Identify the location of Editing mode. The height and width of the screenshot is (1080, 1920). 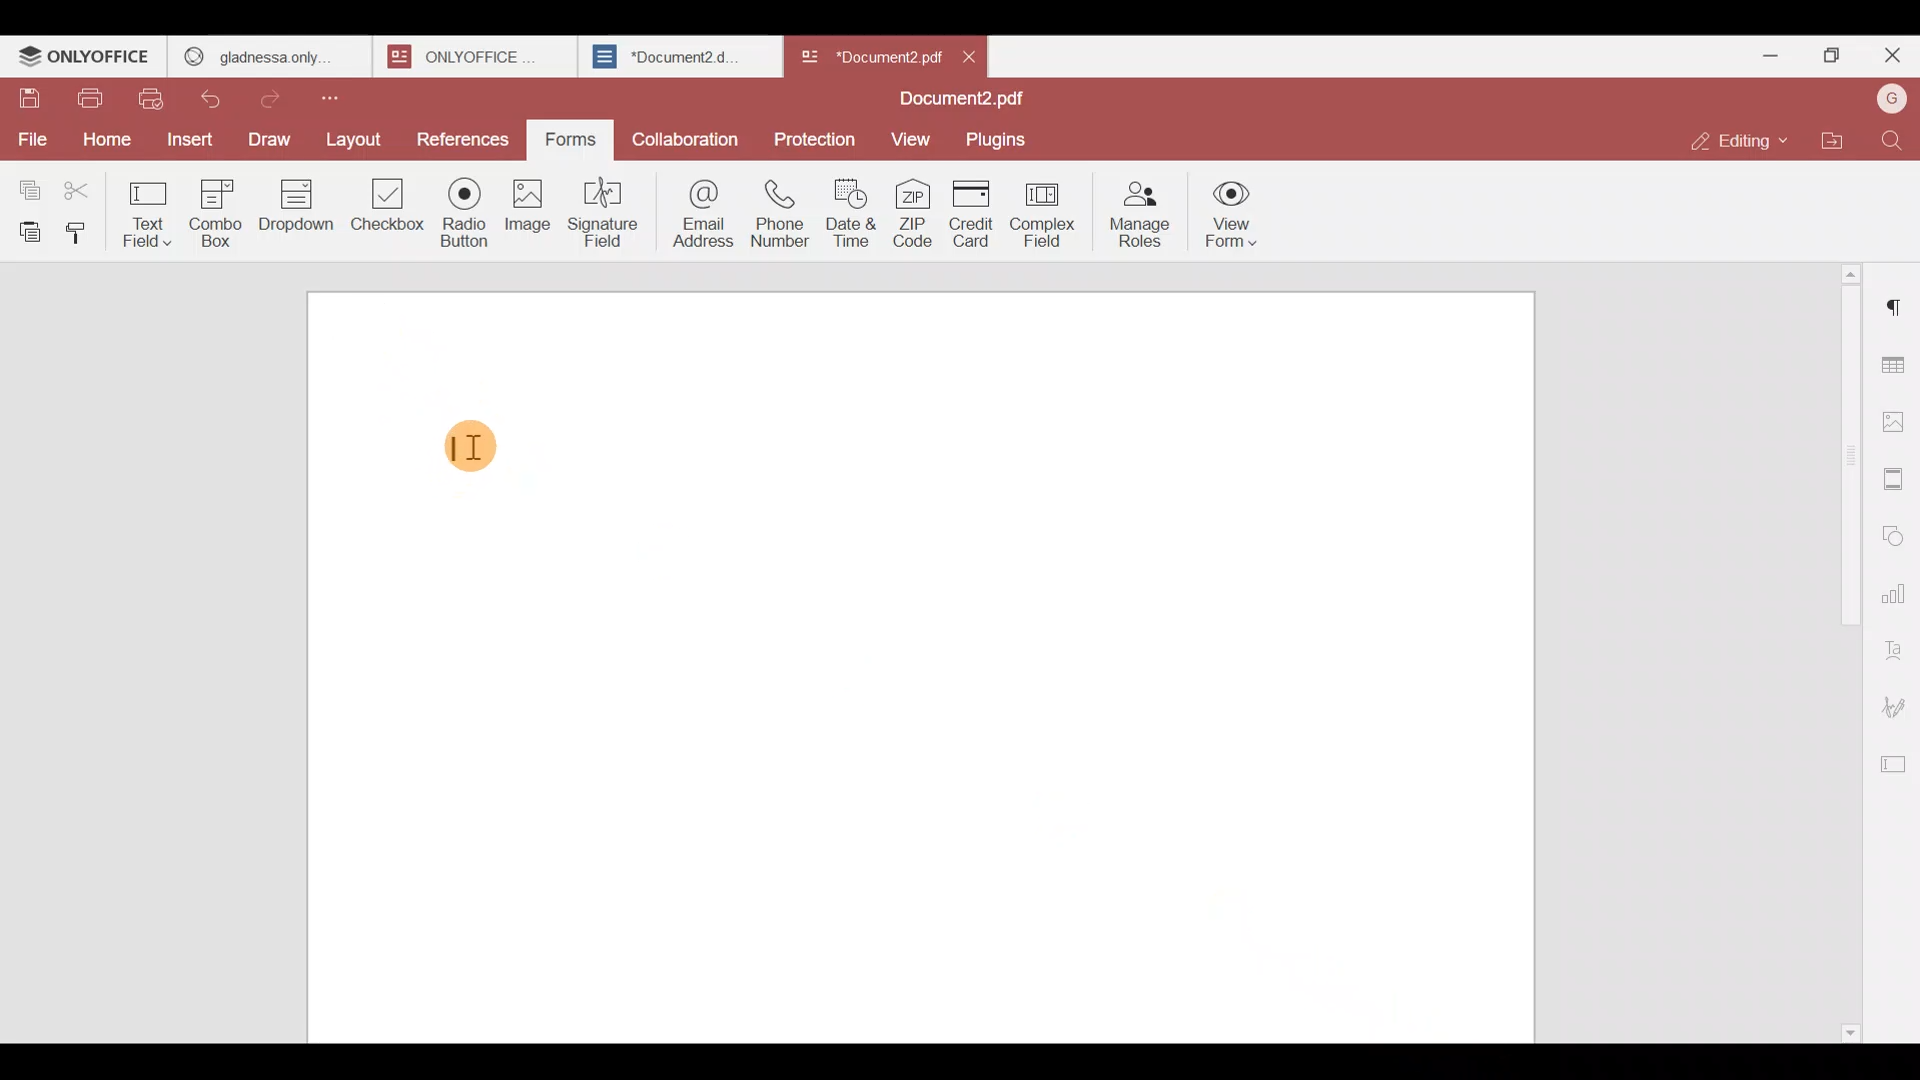
(1742, 135).